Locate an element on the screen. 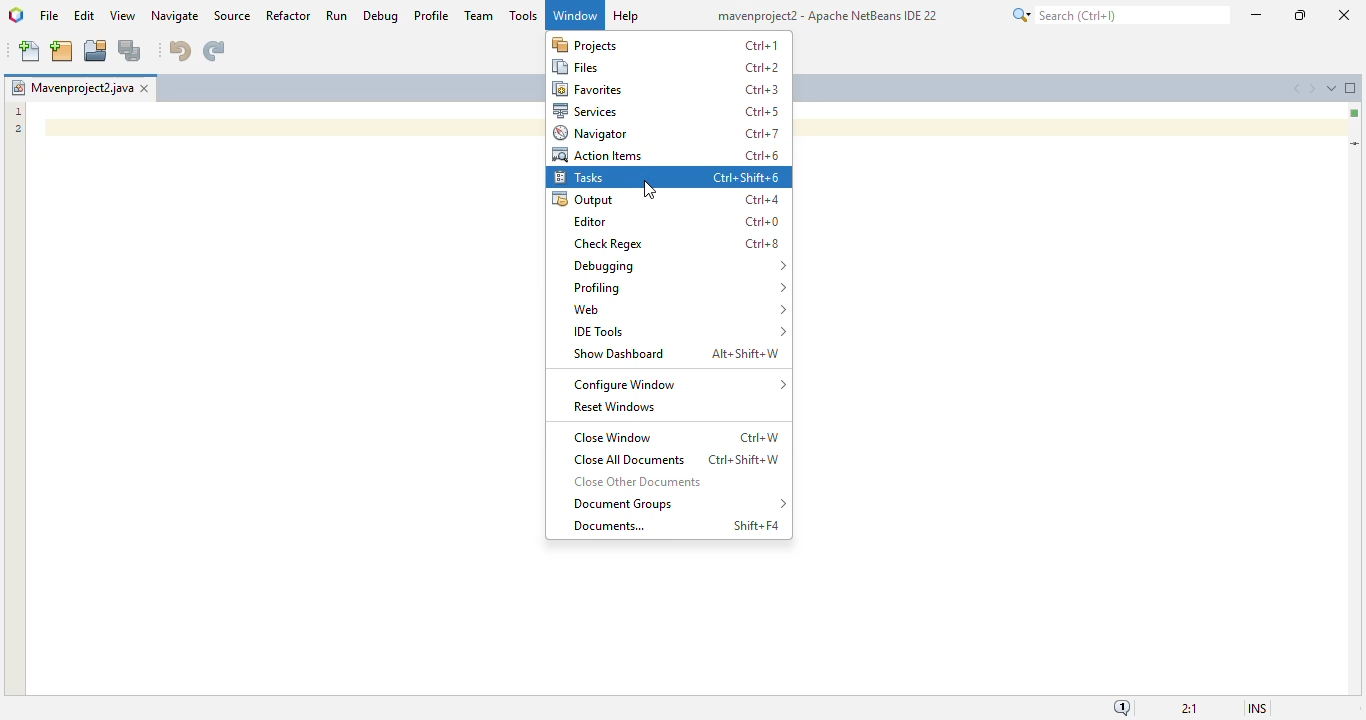 The height and width of the screenshot is (720, 1366). view is located at coordinates (123, 15).